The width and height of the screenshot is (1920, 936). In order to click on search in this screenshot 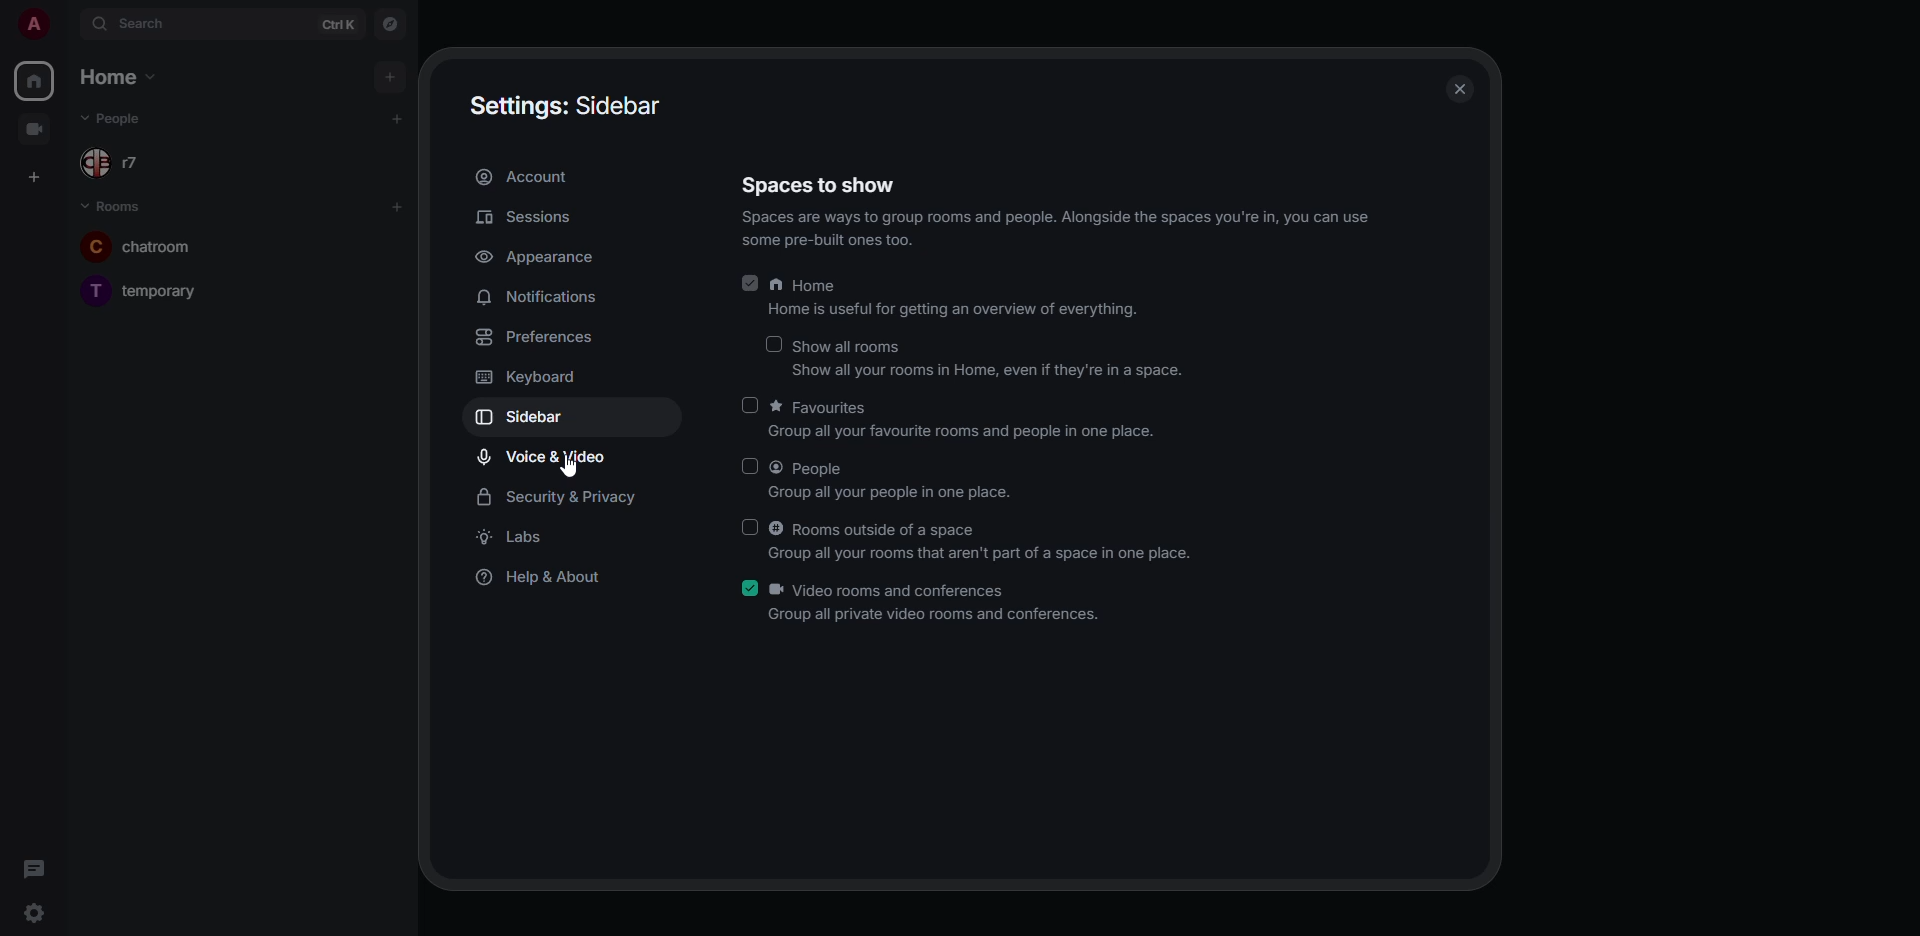, I will do `click(156, 23)`.